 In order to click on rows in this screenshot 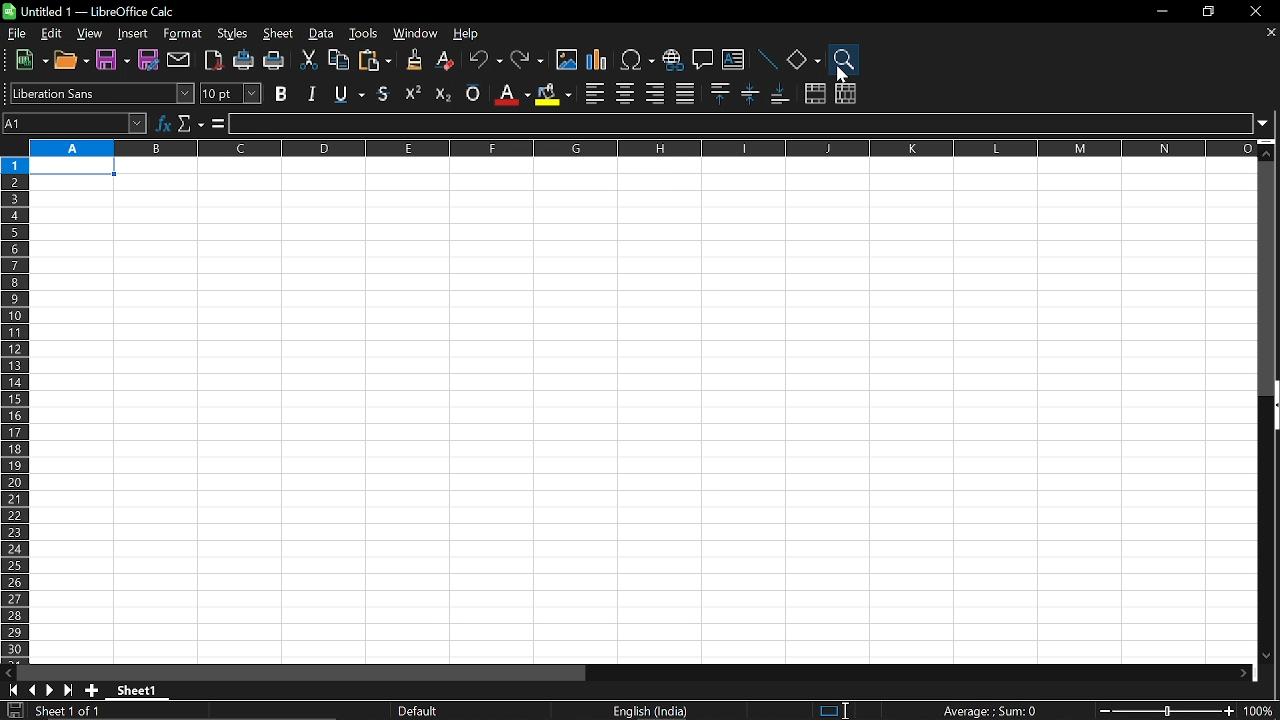, I will do `click(13, 408)`.